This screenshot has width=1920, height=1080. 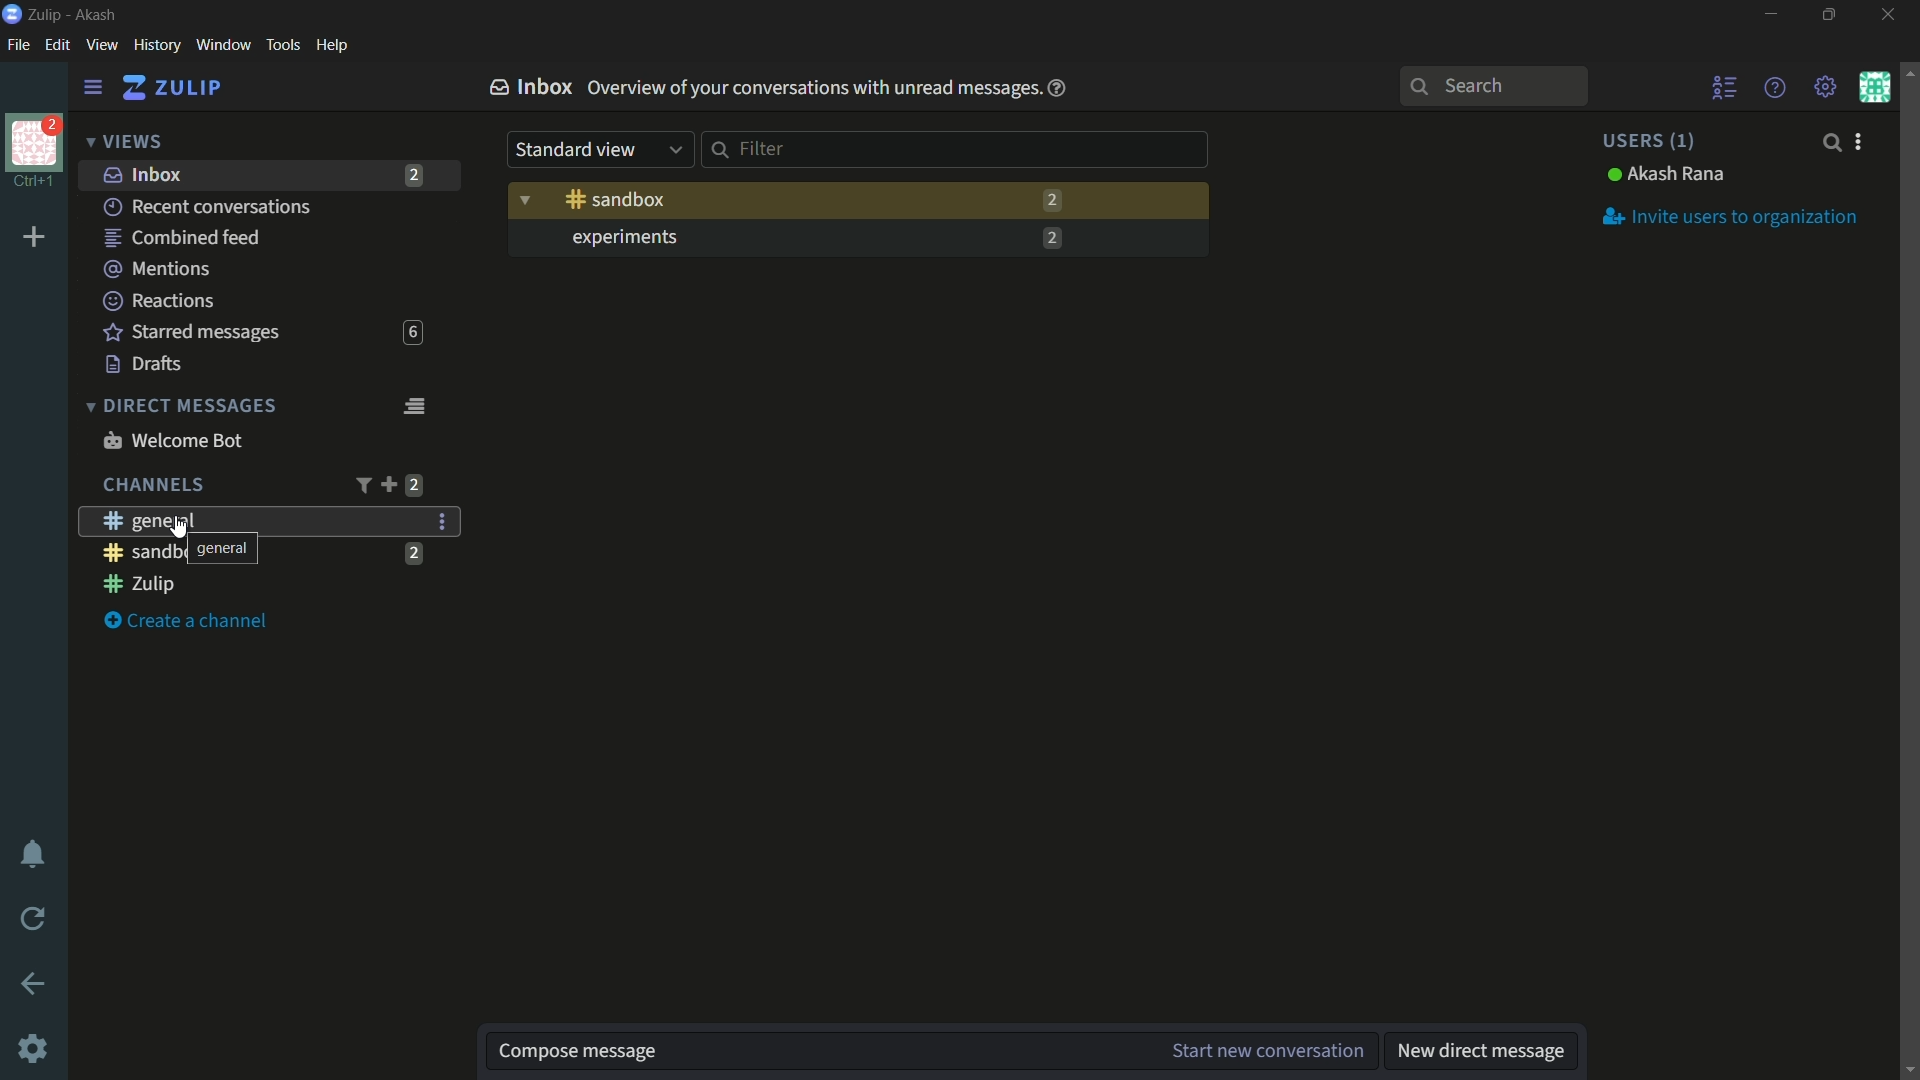 What do you see at coordinates (57, 45) in the screenshot?
I see `edit menu` at bounding box center [57, 45].